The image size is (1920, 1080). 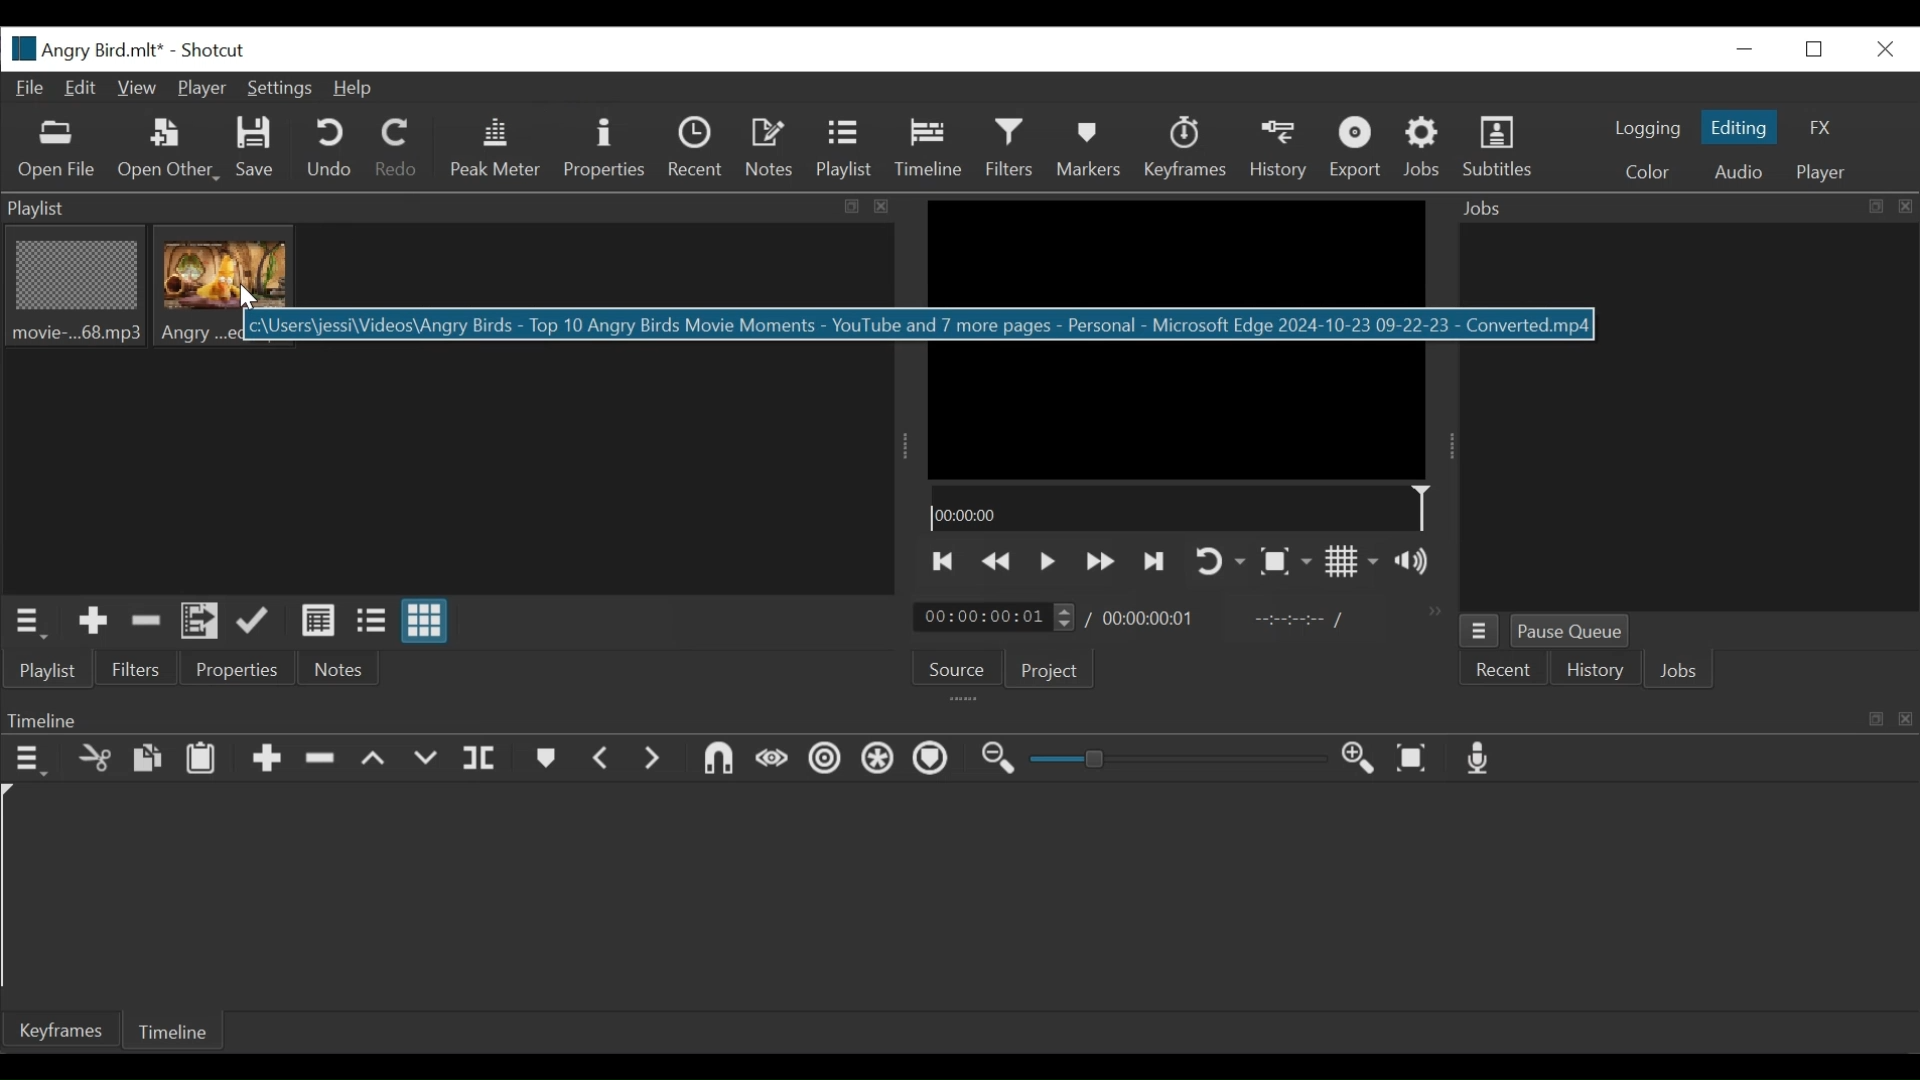 I want to click on View as icons, so click(x=425, y=621).